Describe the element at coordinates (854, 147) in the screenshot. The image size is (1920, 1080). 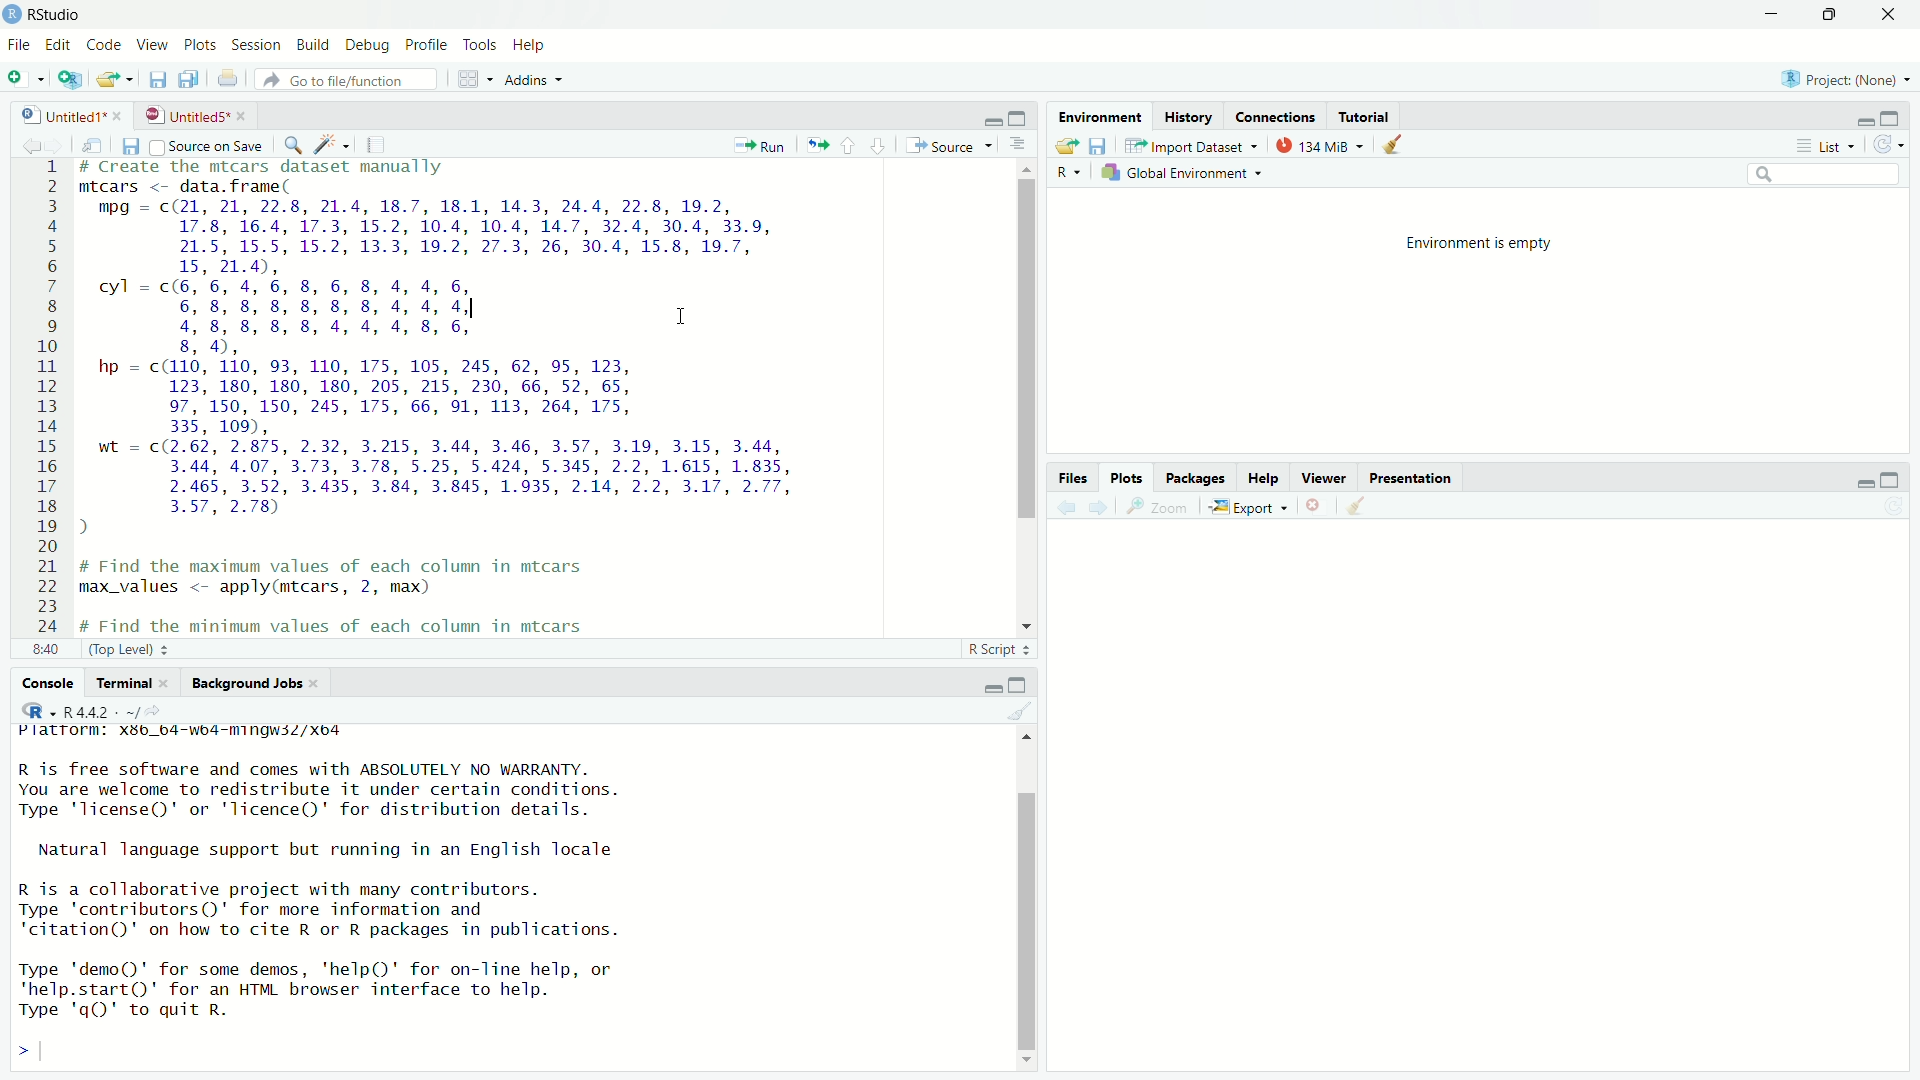
I see `upward` at that location.